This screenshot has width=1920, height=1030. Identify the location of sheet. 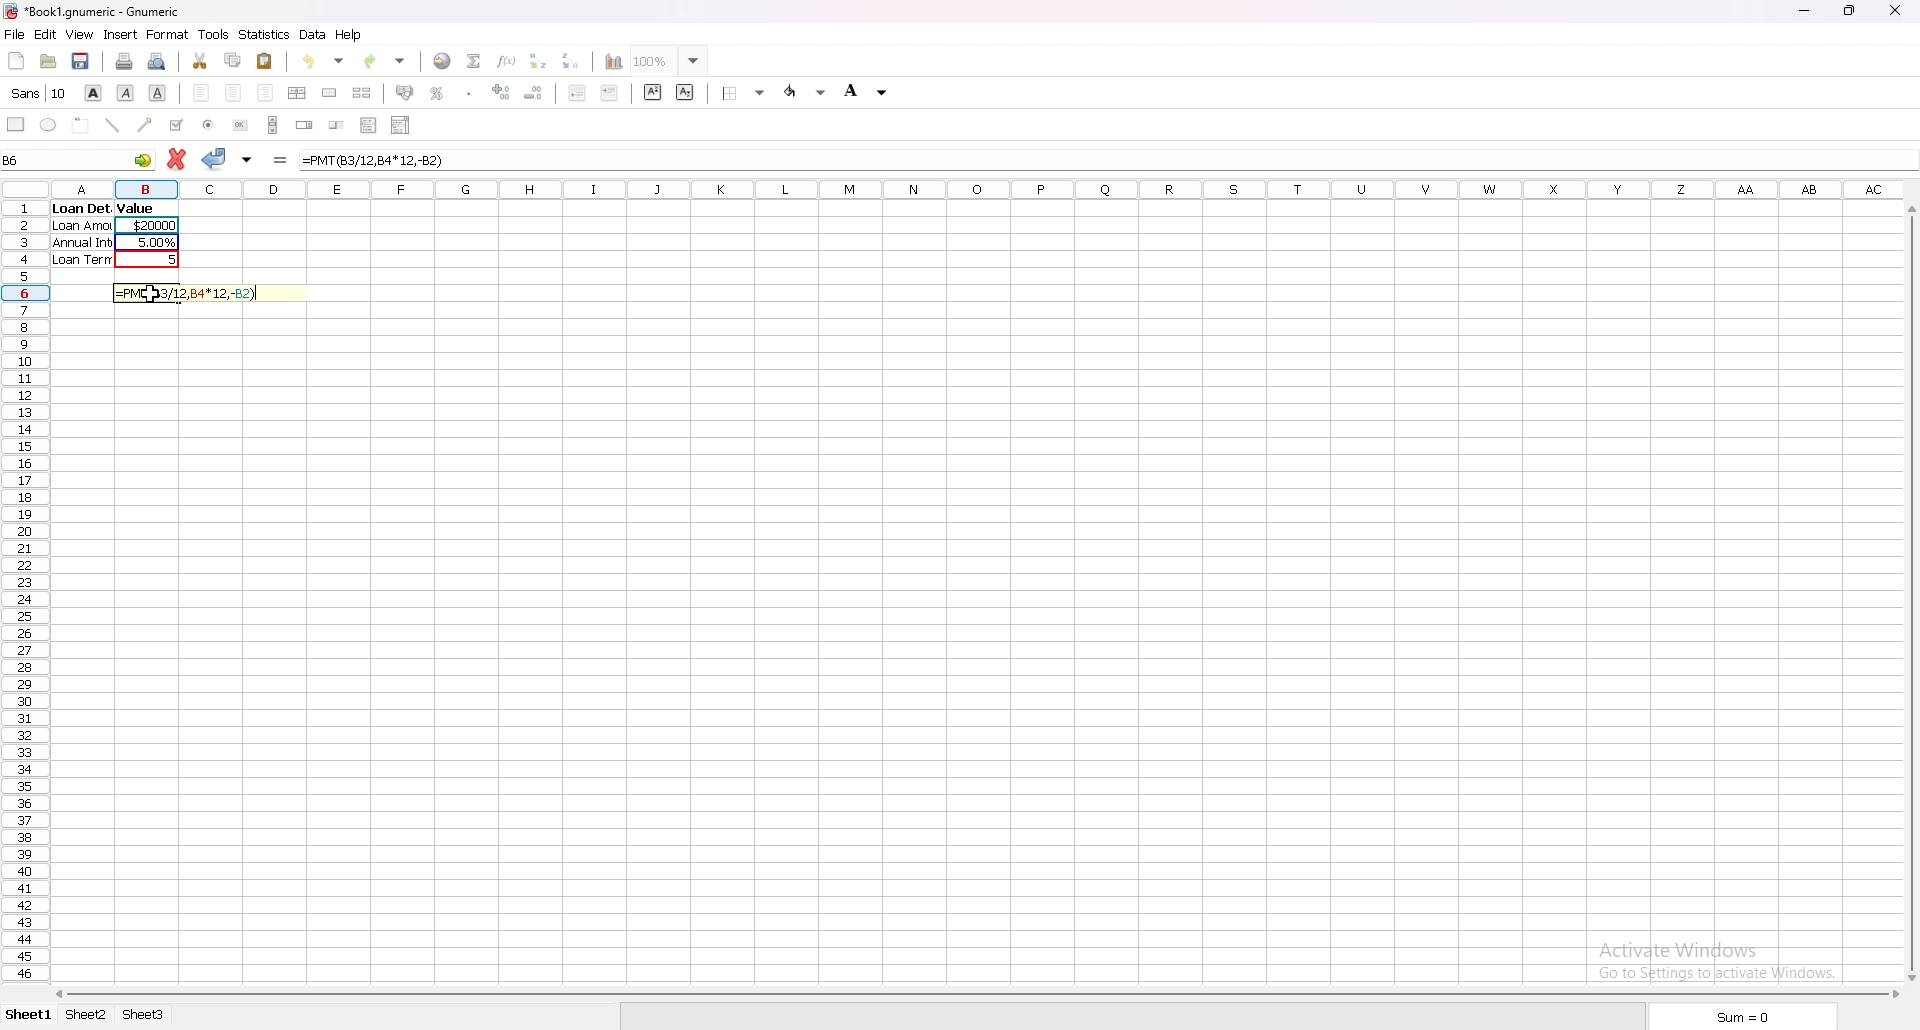
(32, 1015).